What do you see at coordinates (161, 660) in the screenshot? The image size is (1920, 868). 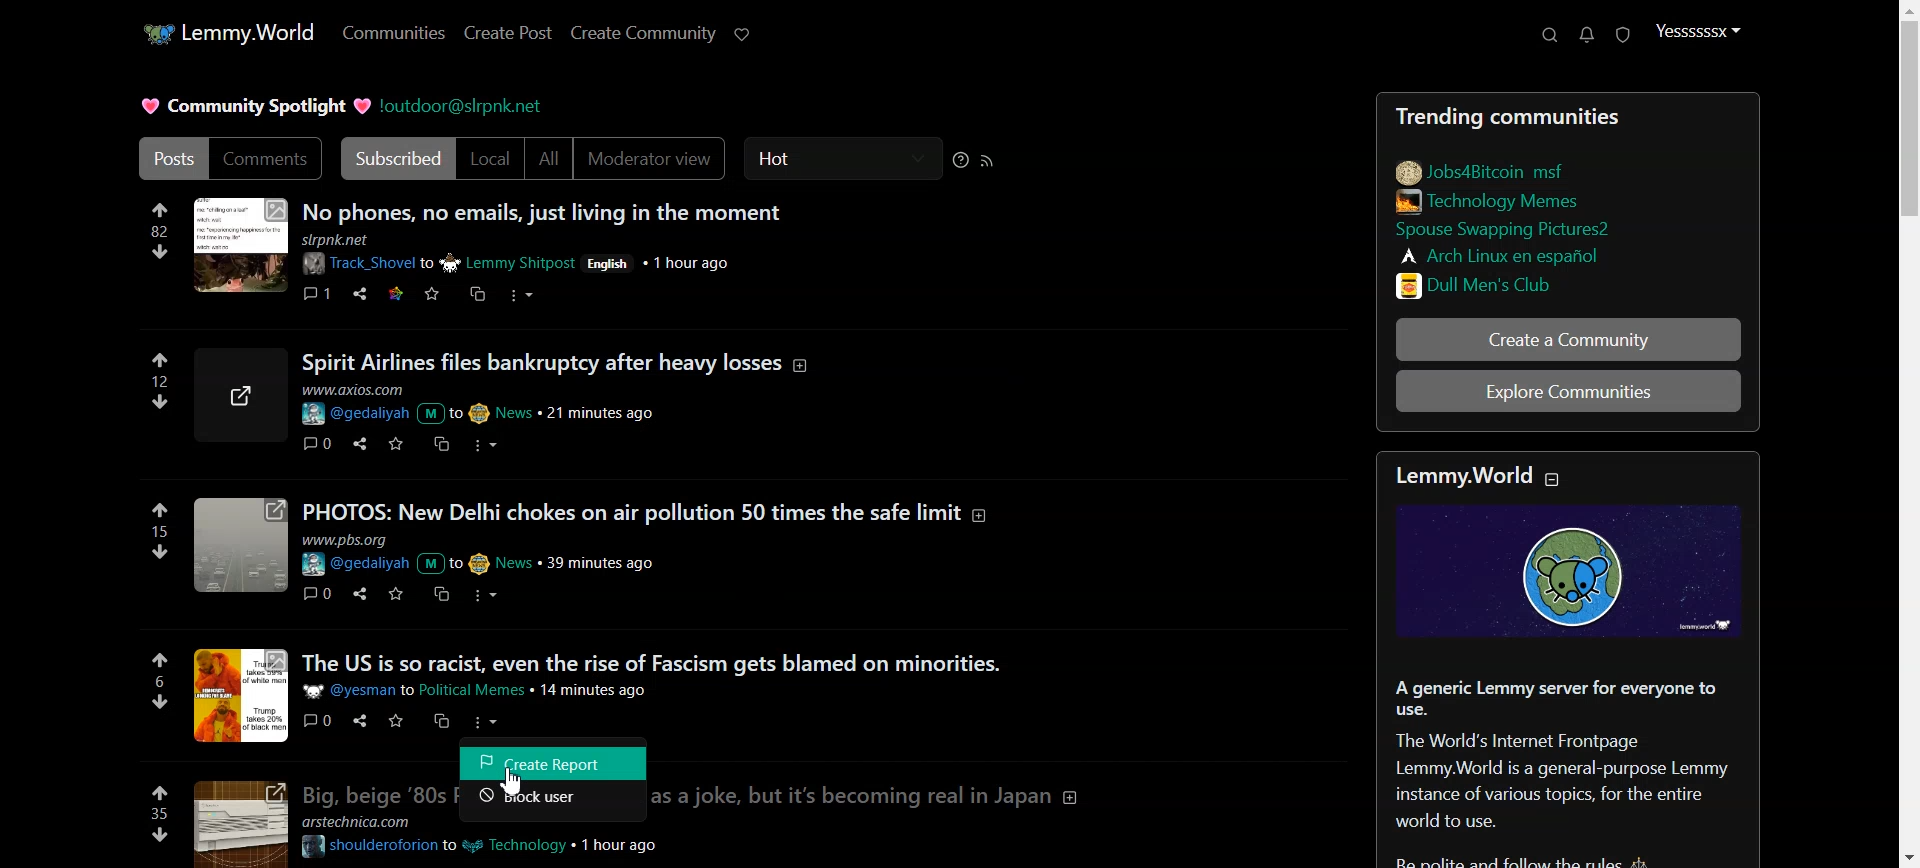 I see `upvote` at bounding box center [161, 660].